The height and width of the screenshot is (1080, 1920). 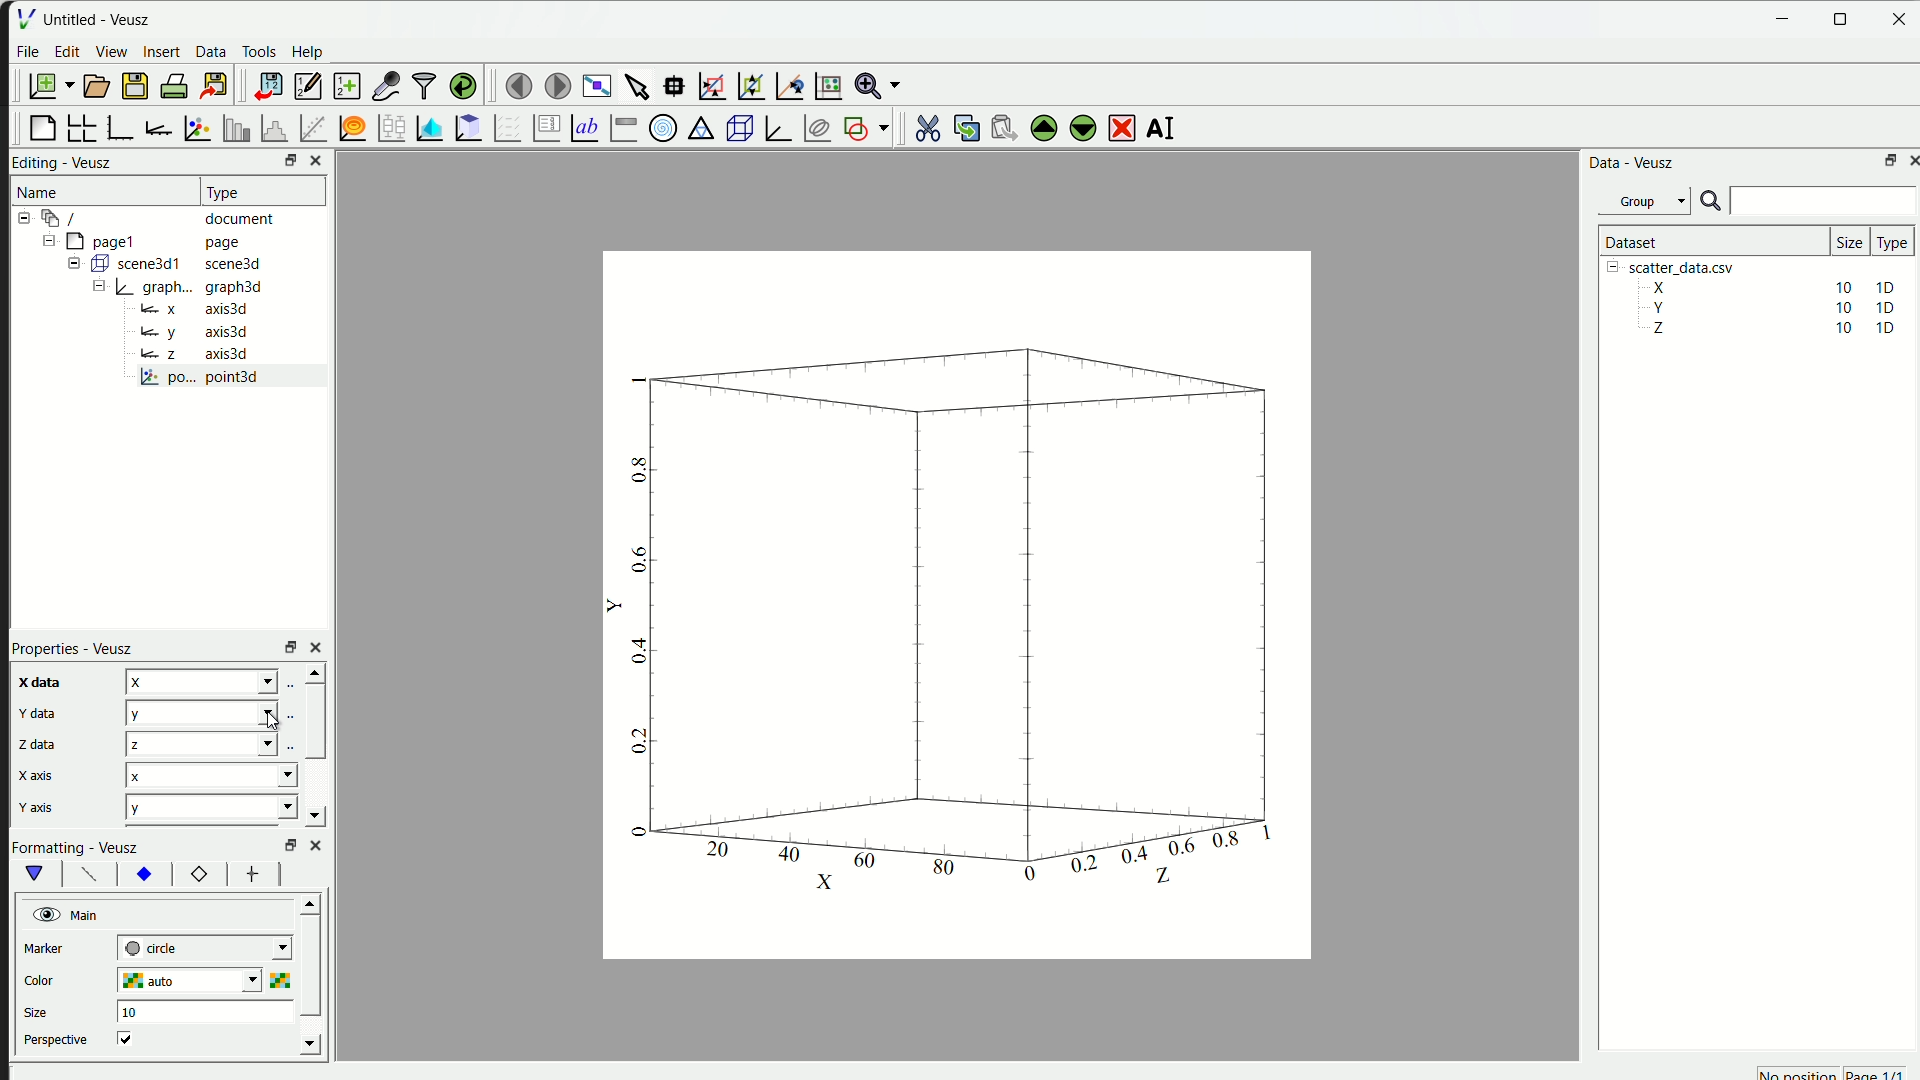 I want to click on Veusz, so click(x=94, y=161).